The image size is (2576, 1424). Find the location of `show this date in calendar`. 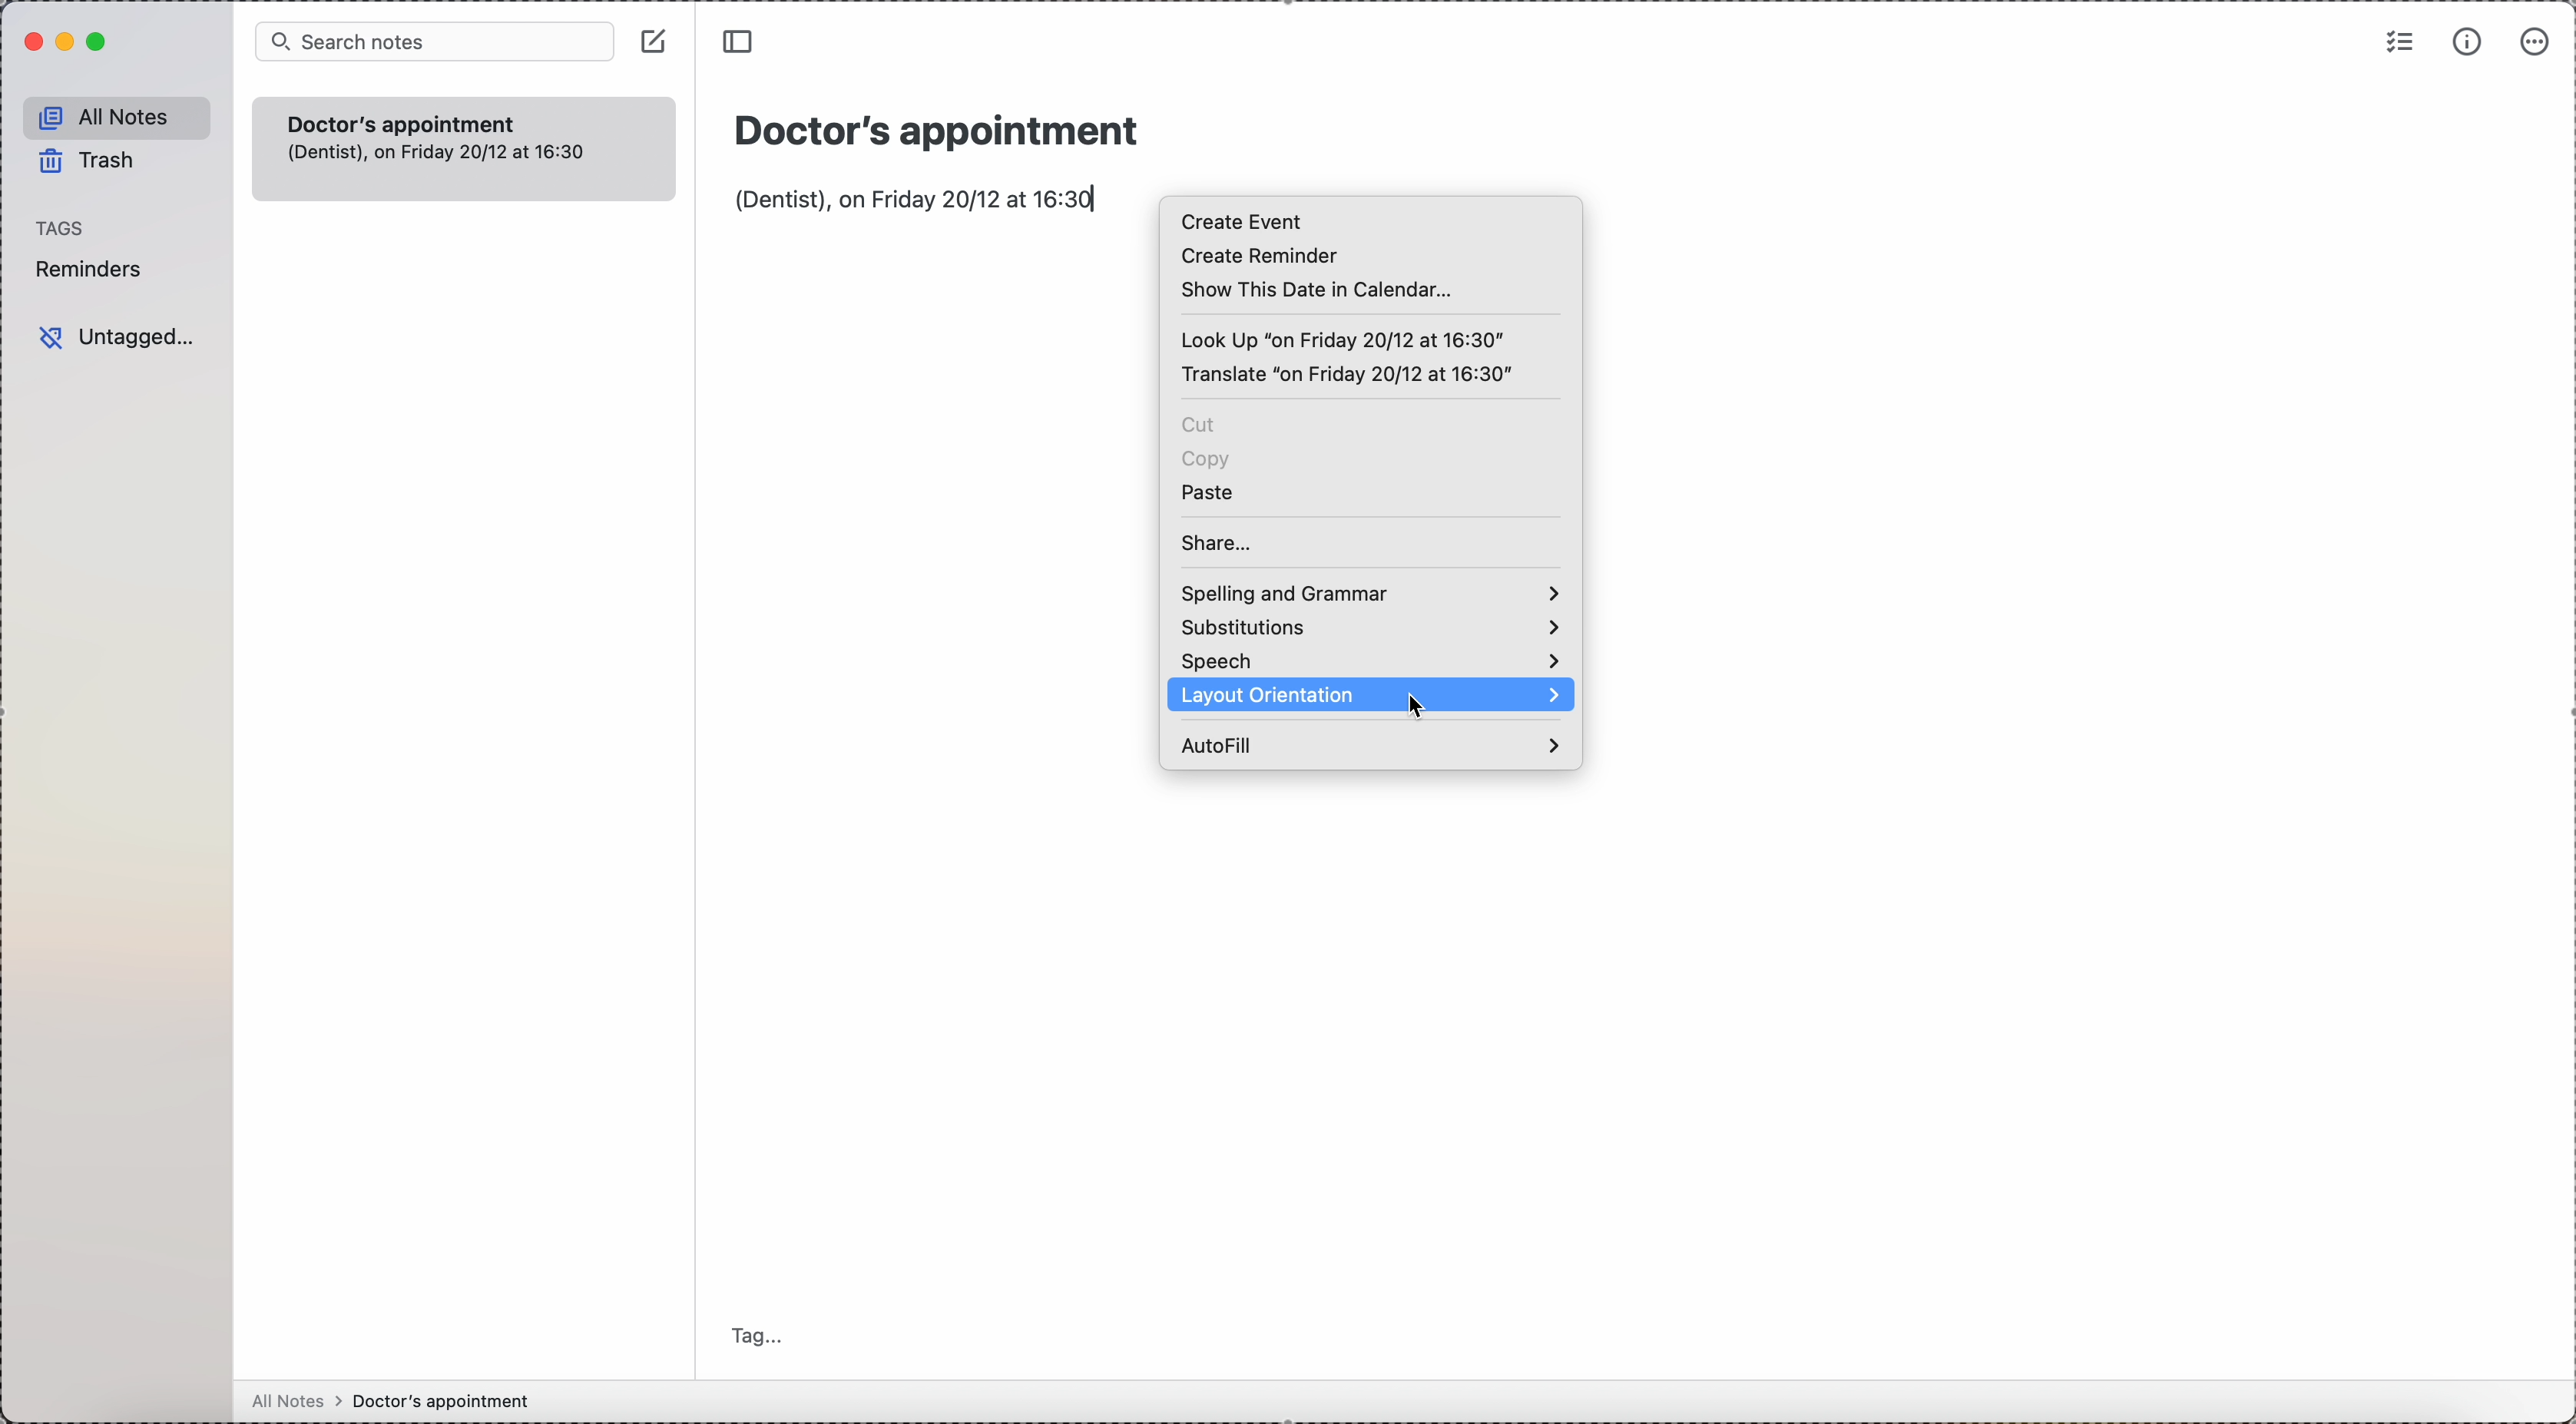

show this date in calendar is located at coordinates (1322, 290).